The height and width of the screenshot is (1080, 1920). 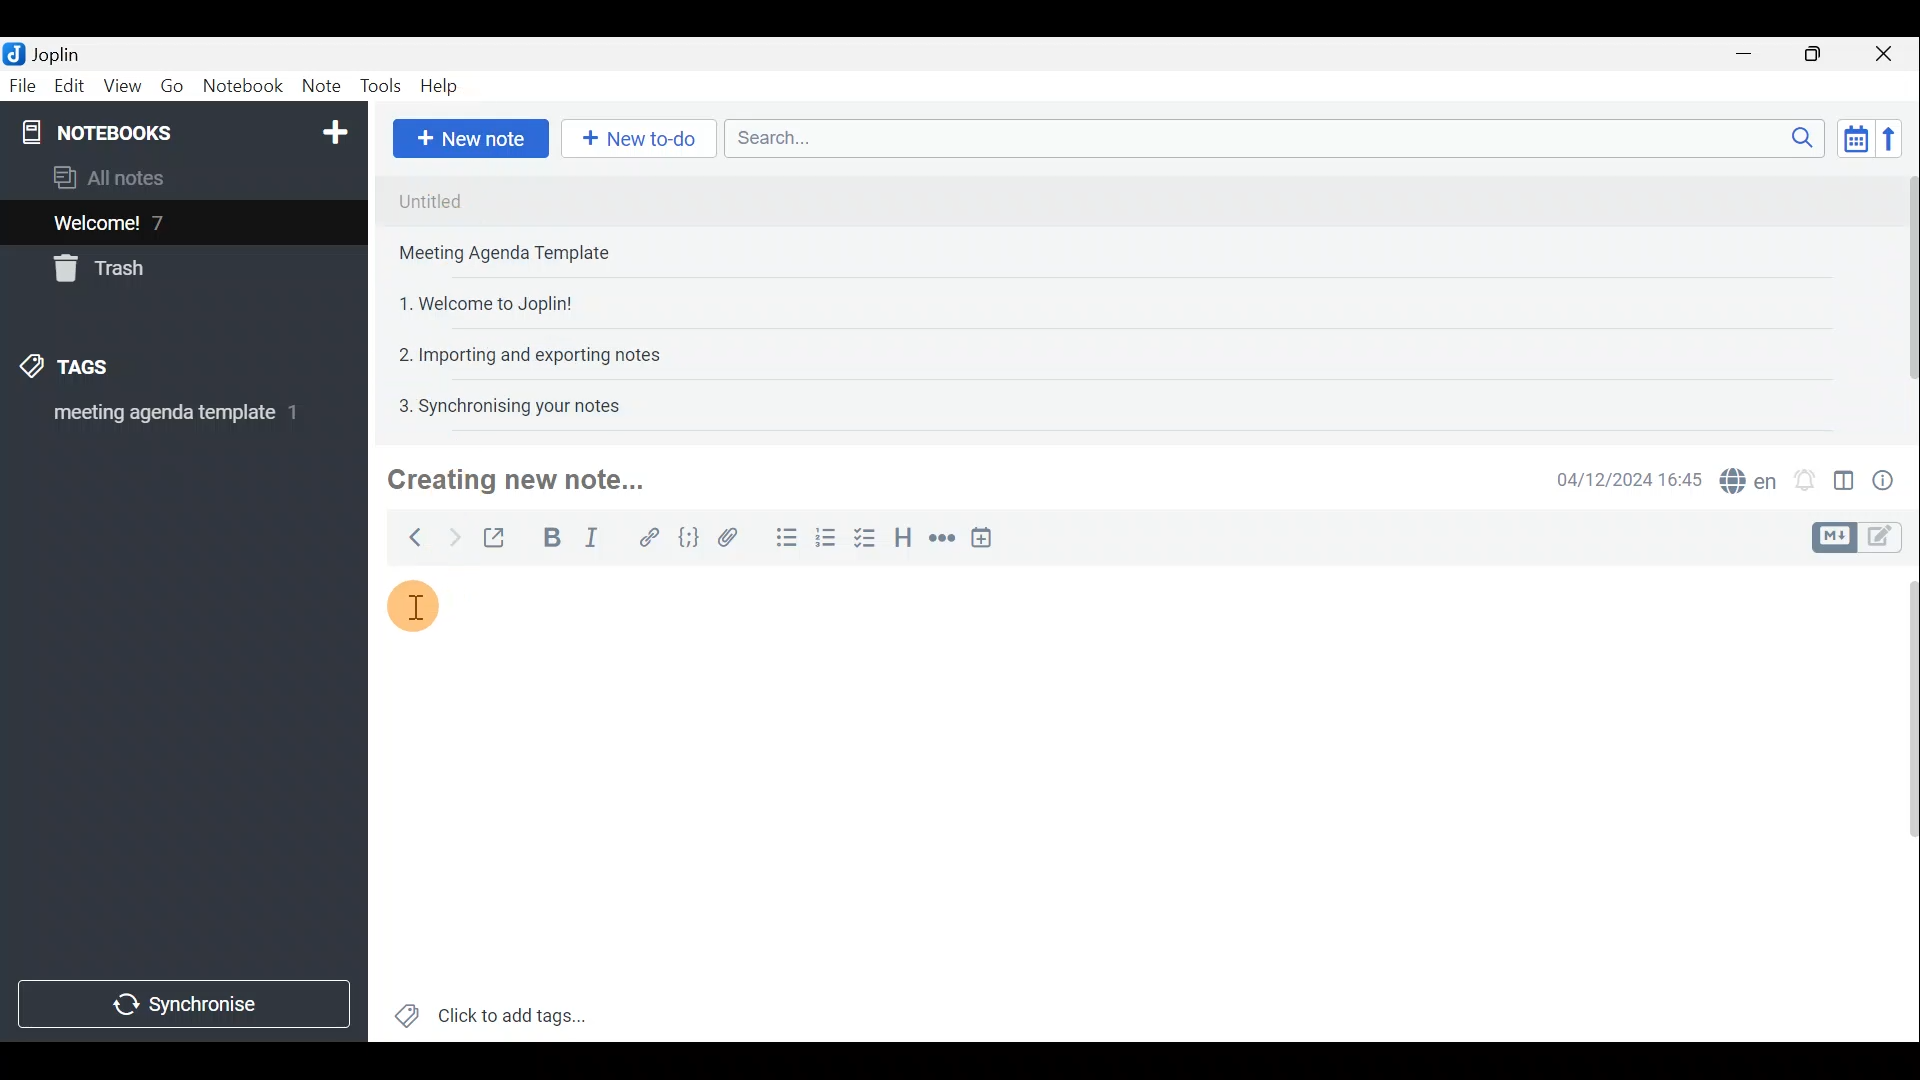 What do you see at coordinates (422, 609) in the screenshot?
I see `Cursor` at bounding box center [422, 609].